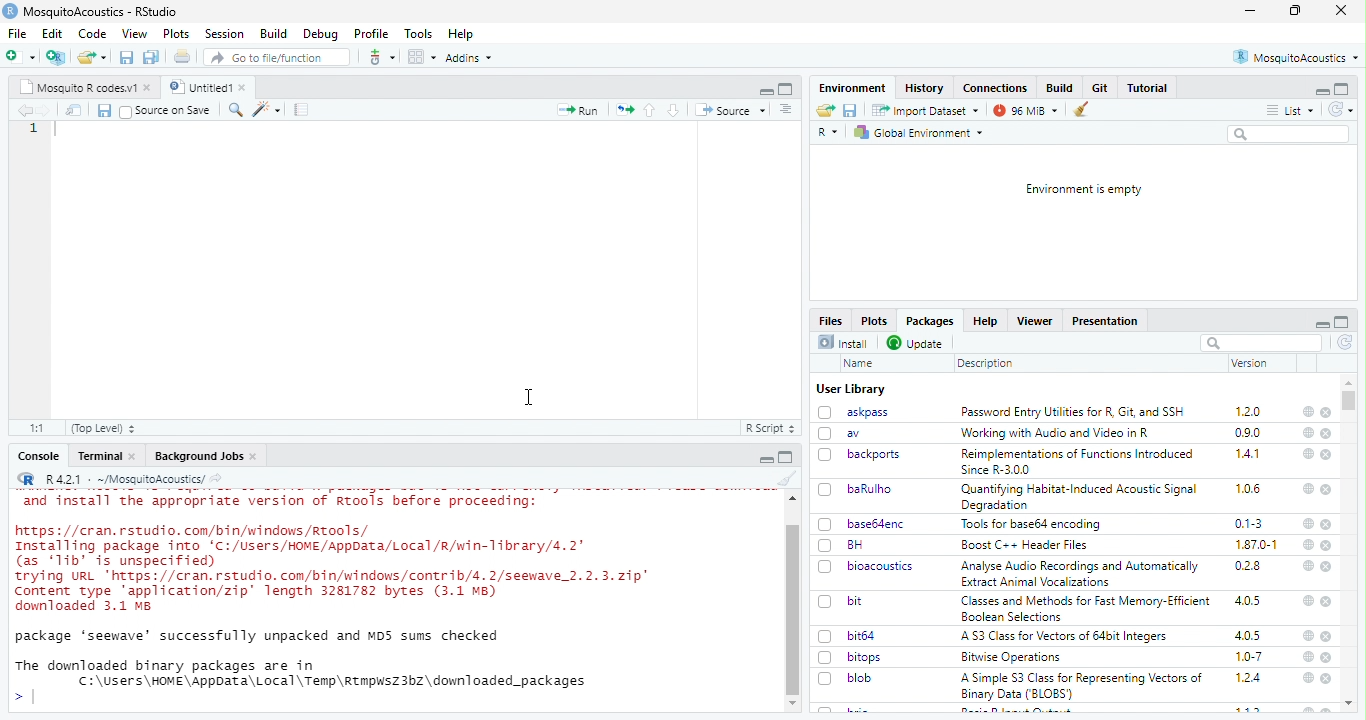 This screenshot has height=720, width=1366. I want to click on web, so click(1310, 544).